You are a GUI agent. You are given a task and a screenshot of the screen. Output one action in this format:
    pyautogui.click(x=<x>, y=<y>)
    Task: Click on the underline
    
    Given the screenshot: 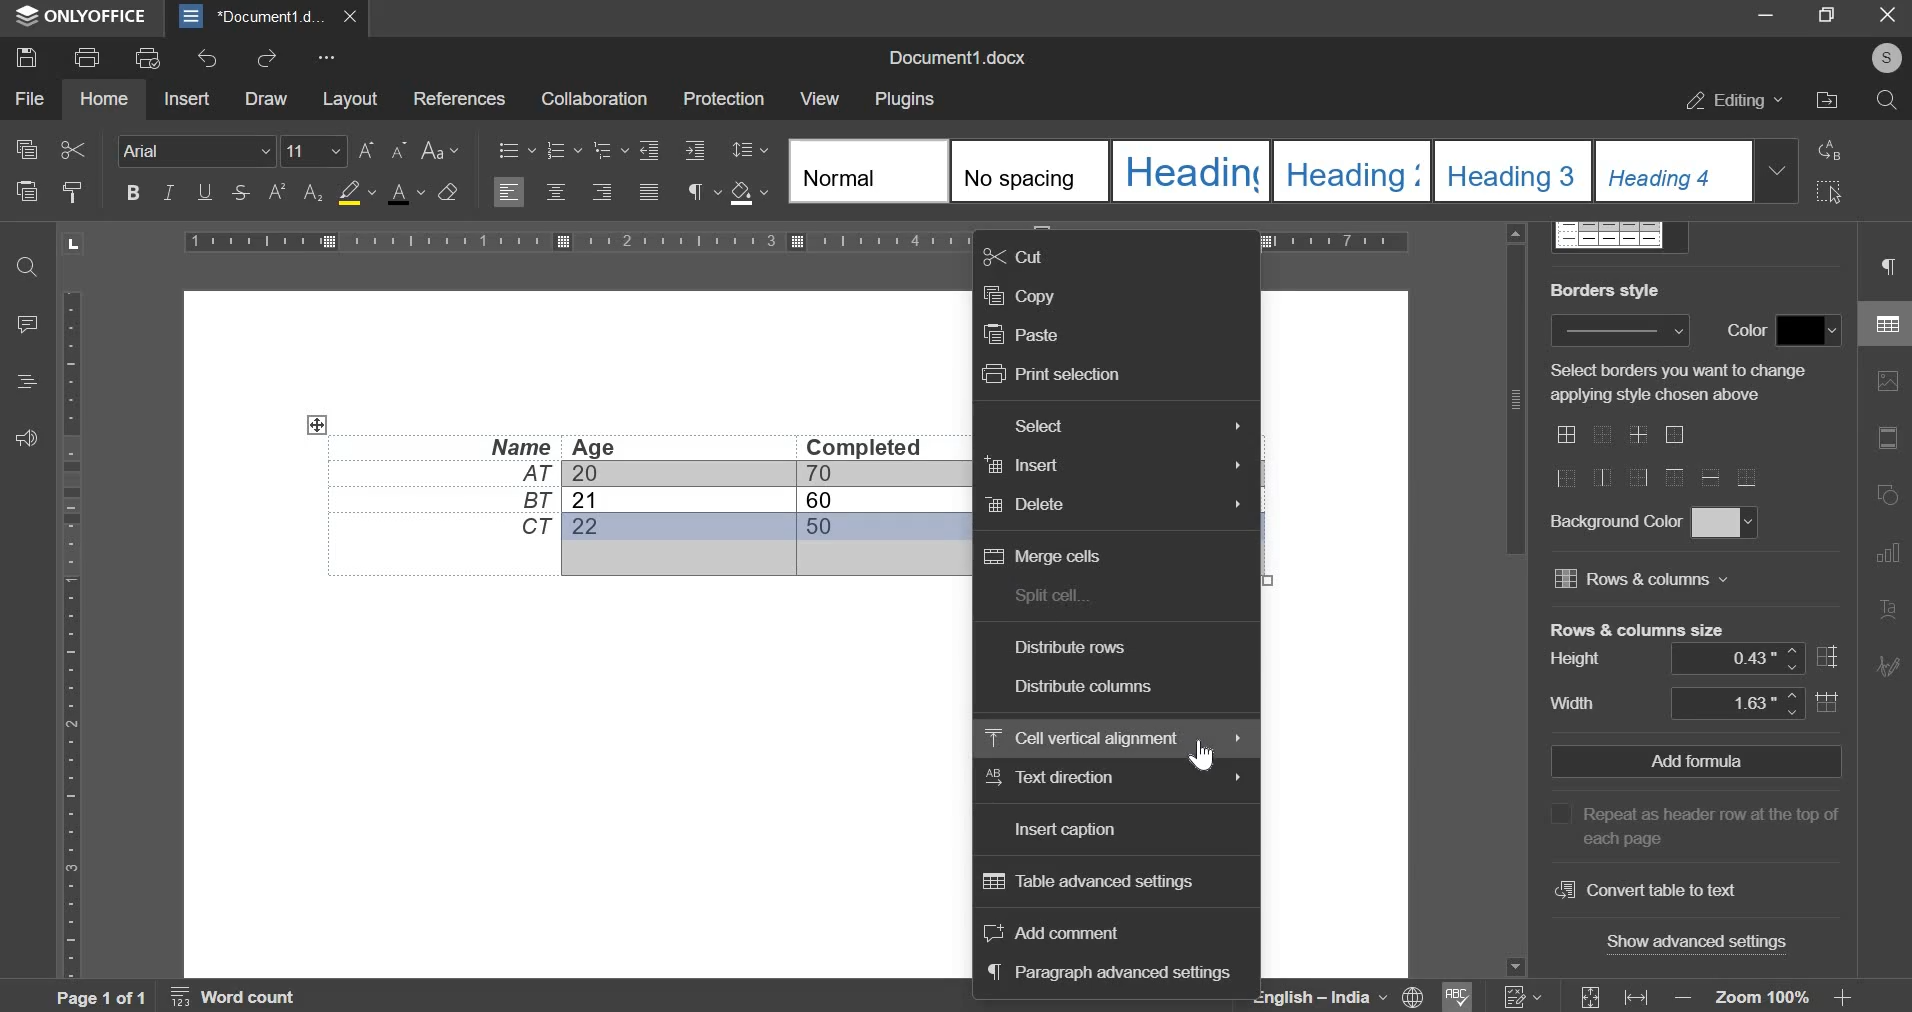 What is the action you would take?
    pyautogui.click(x=201, y=192)
    